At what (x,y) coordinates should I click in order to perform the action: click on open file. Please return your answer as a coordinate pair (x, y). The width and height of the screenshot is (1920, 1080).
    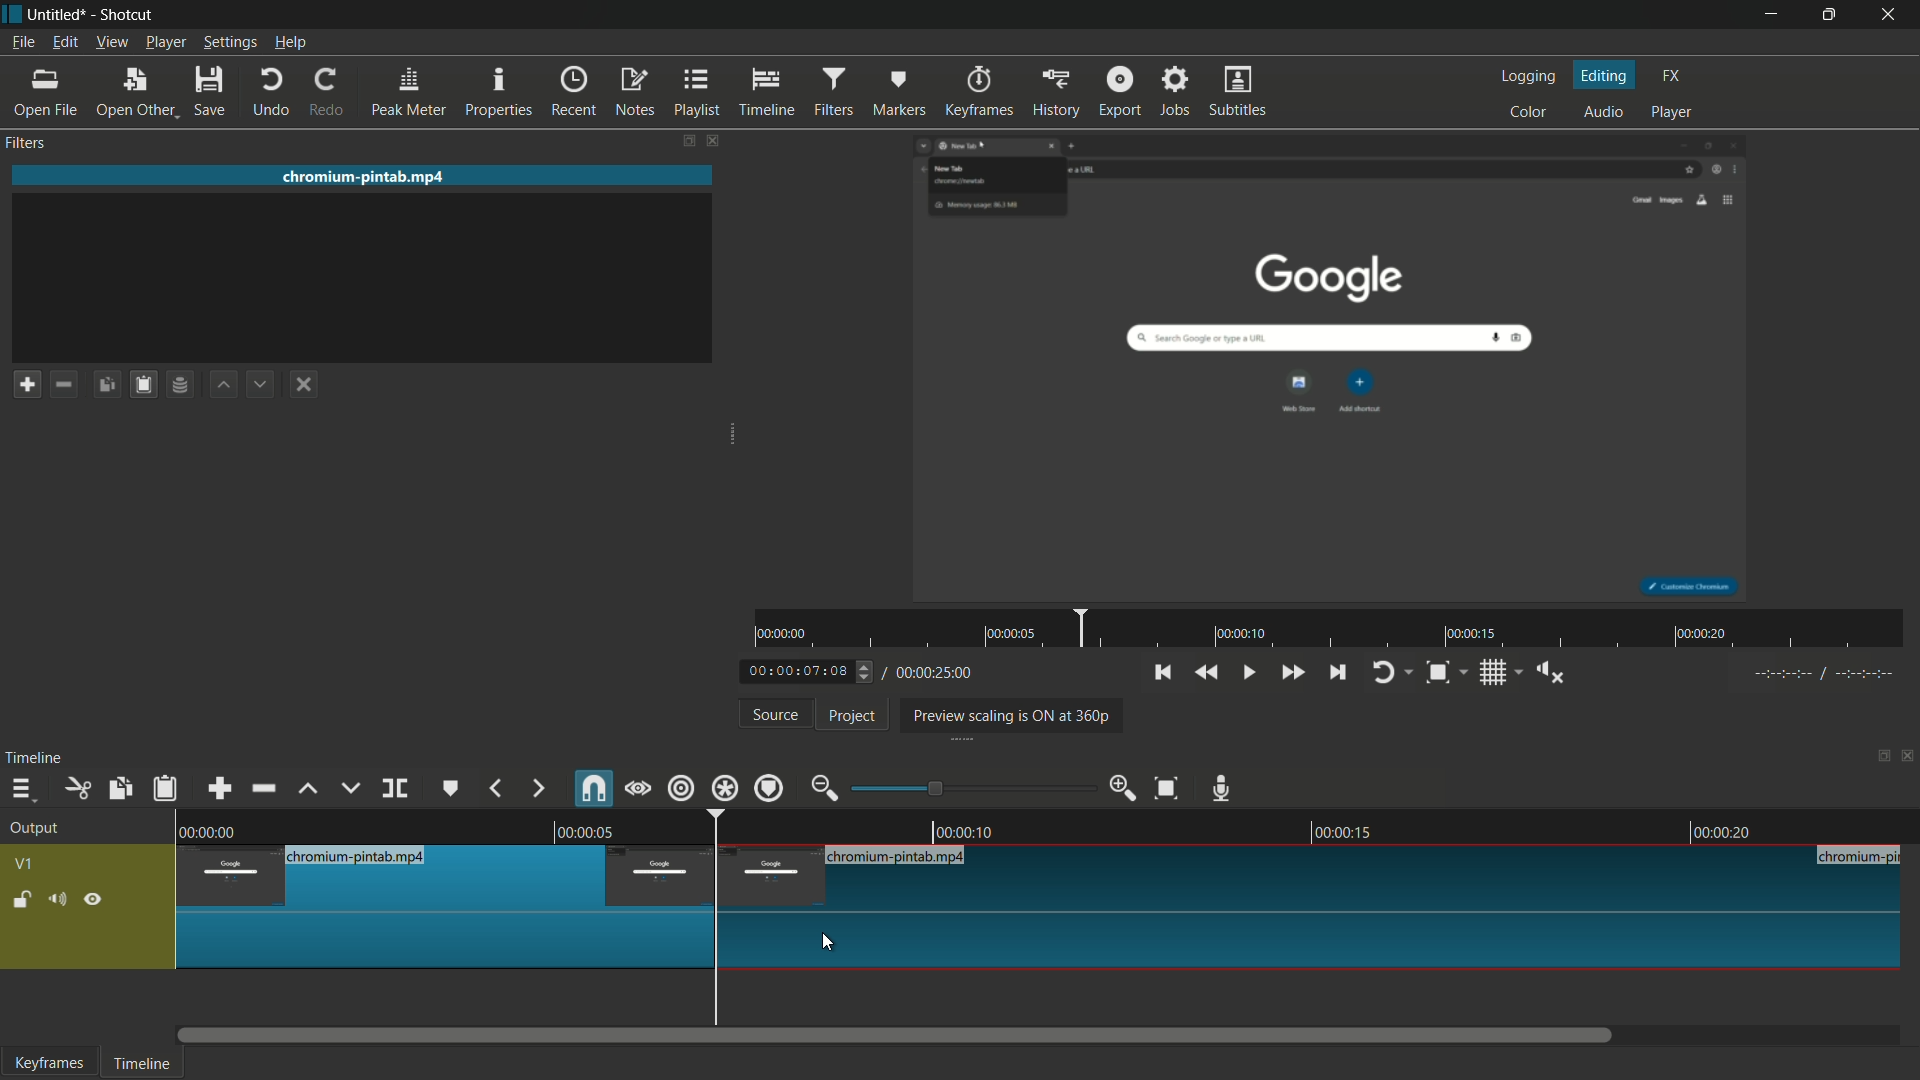
    Looking at the image, I should click on (42, 92).